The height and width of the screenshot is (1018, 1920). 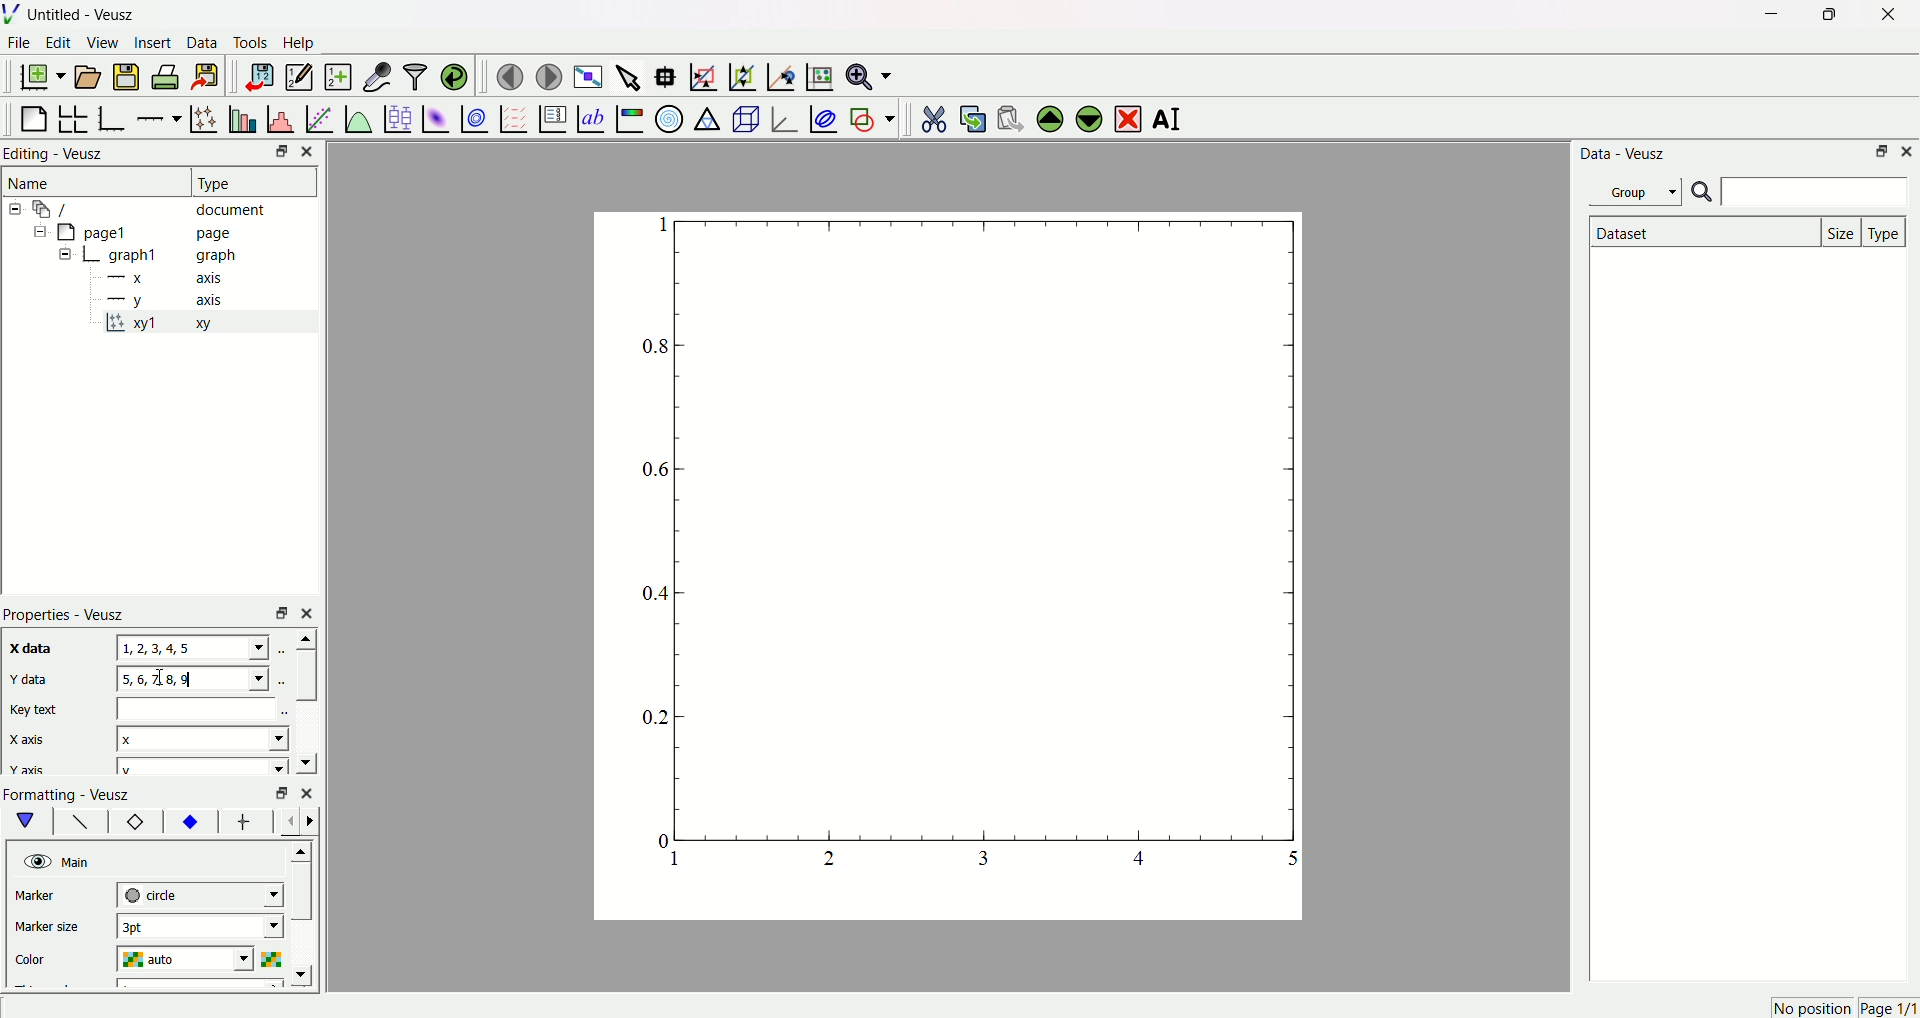 What do you see at coordinates (159, 208) in the screenshot?
I see `“document` at bounding box center [159, 208].